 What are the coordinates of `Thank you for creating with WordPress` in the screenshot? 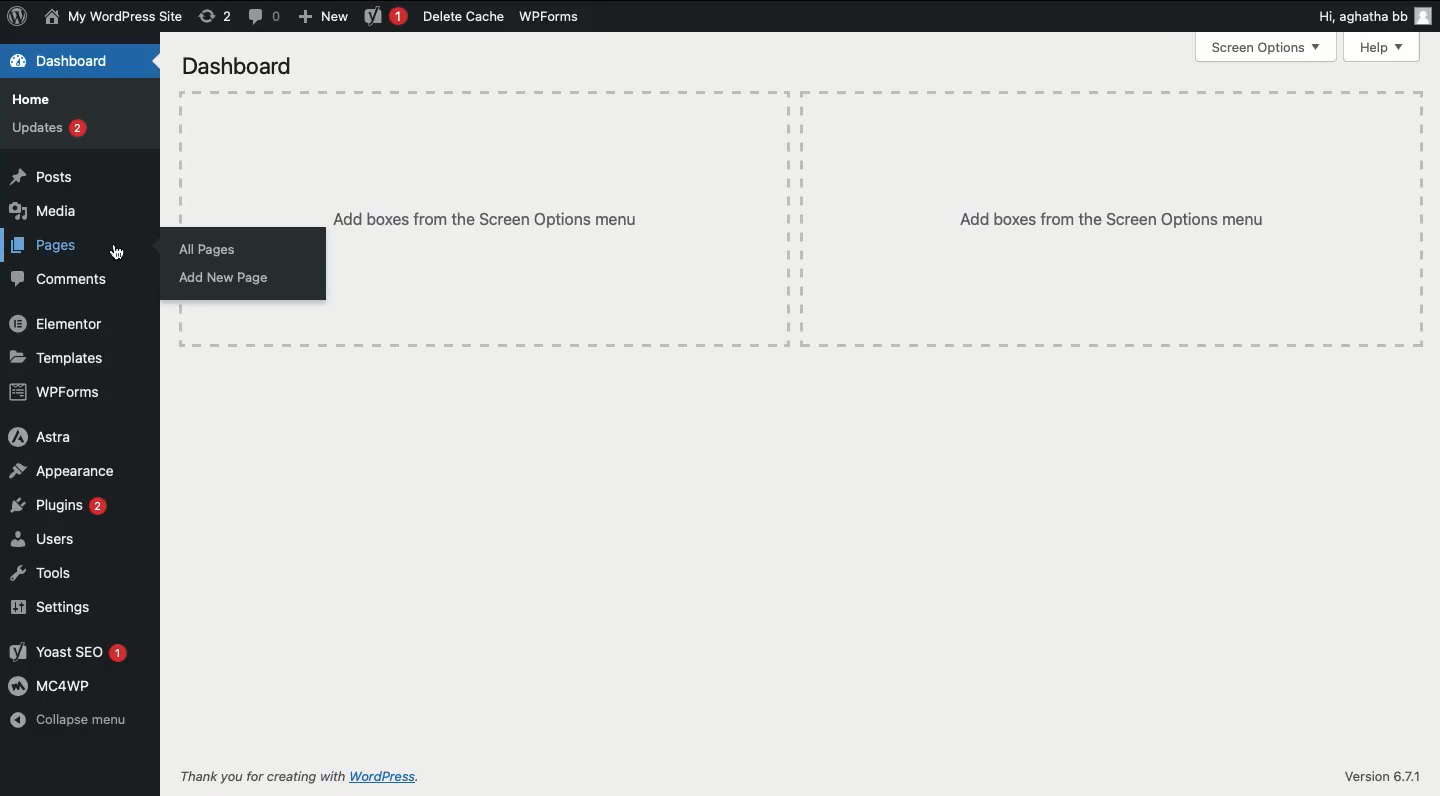 It's located at (310, 779).